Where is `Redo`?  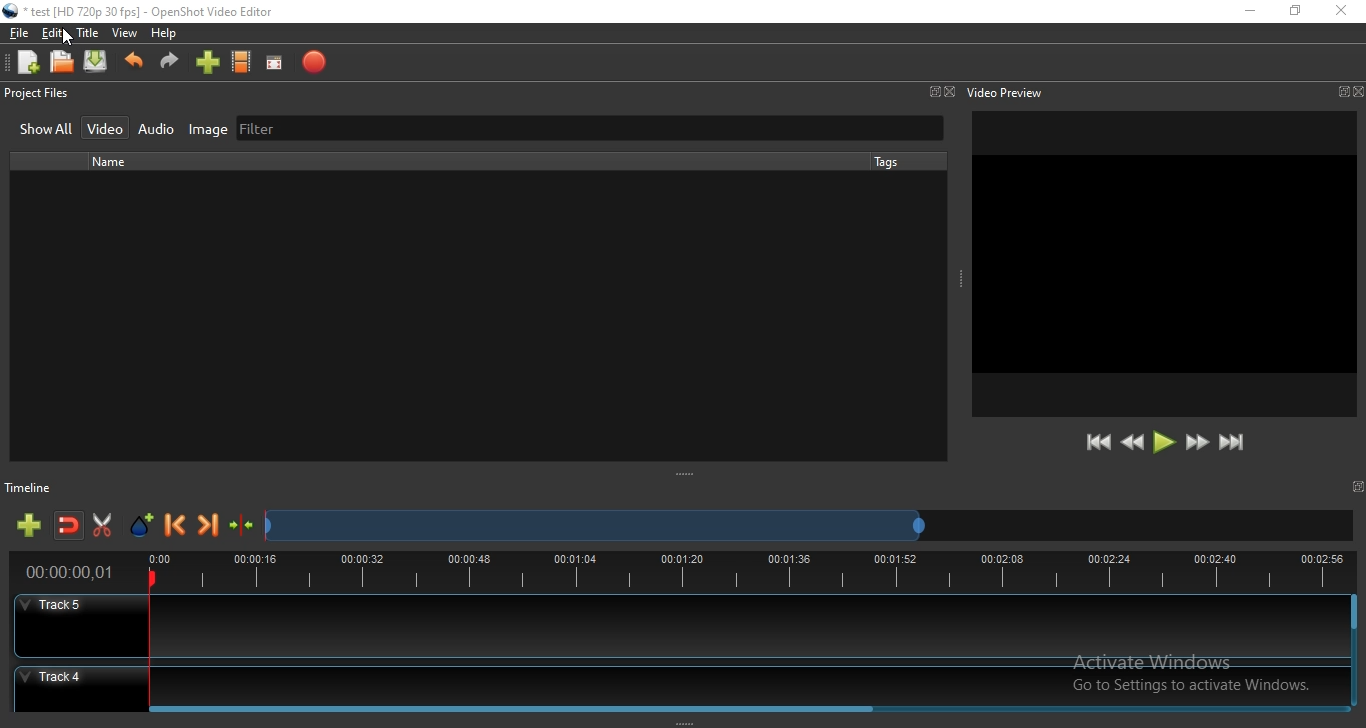
Redo is located at coordinates (170, 66).